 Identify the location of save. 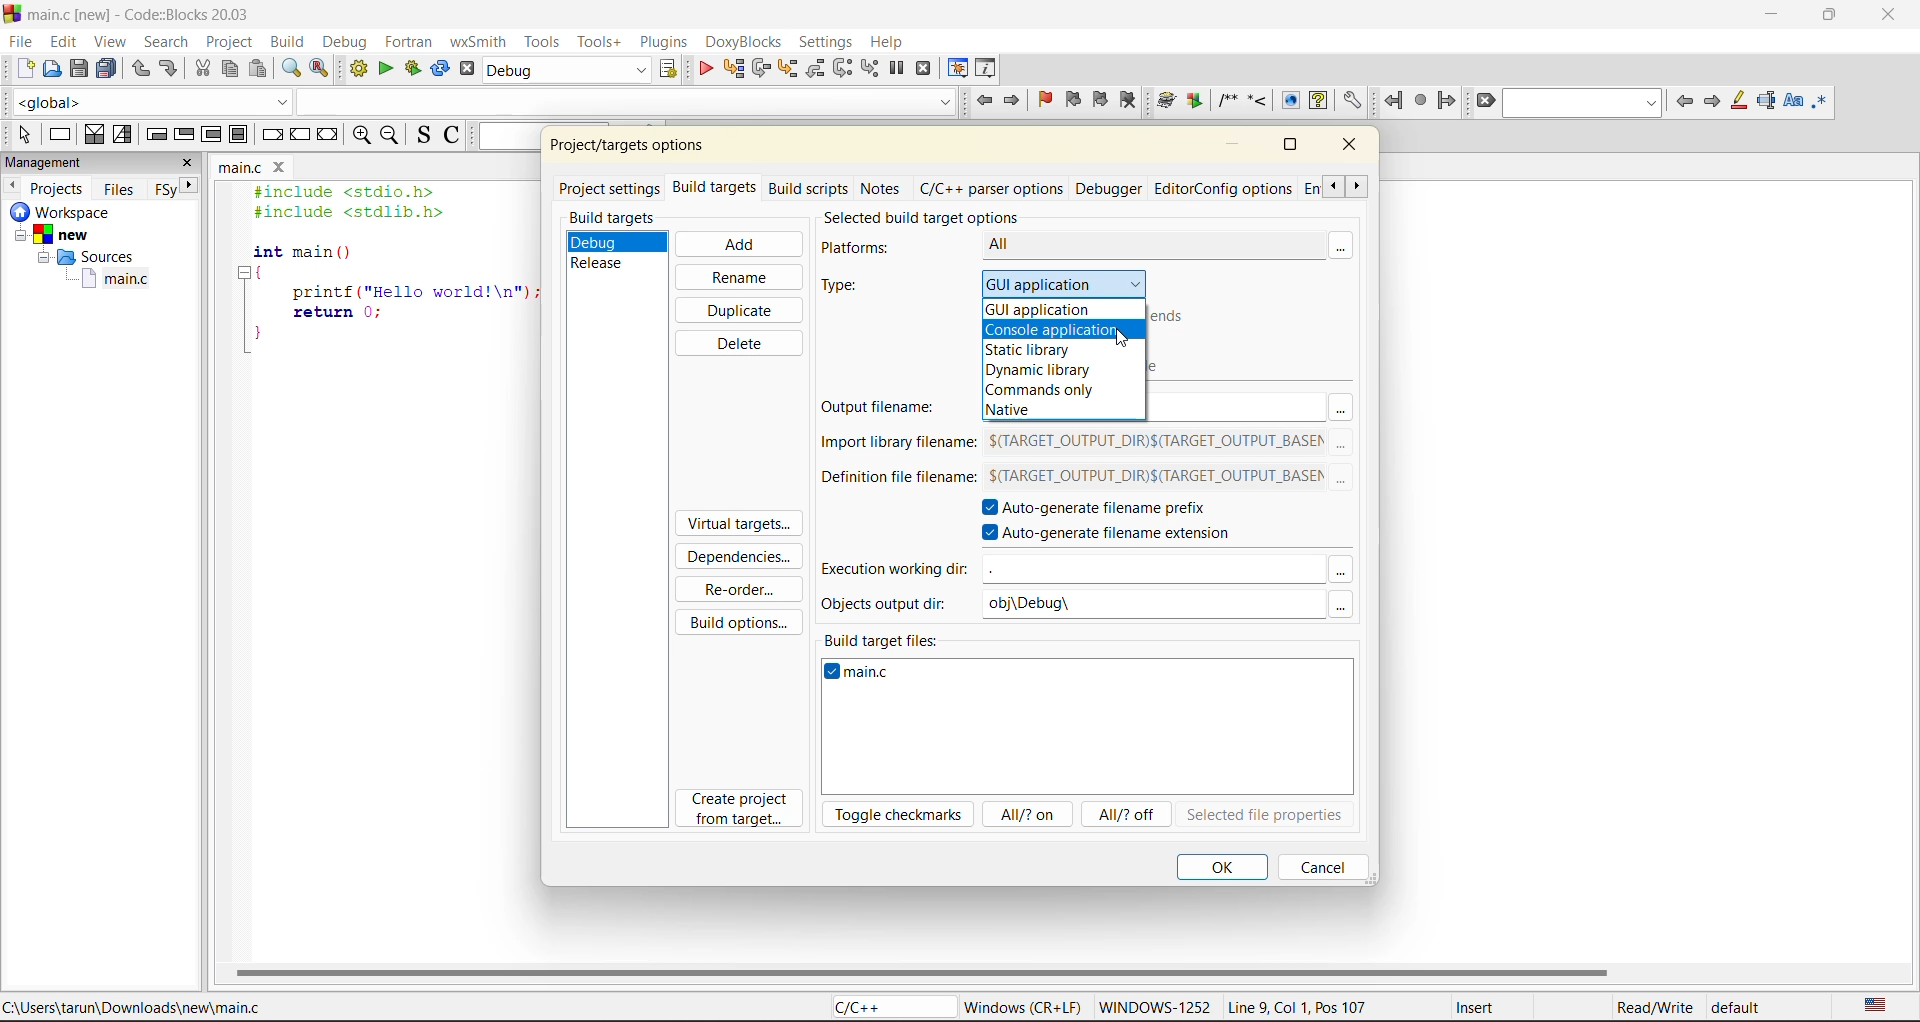
(82, 69).